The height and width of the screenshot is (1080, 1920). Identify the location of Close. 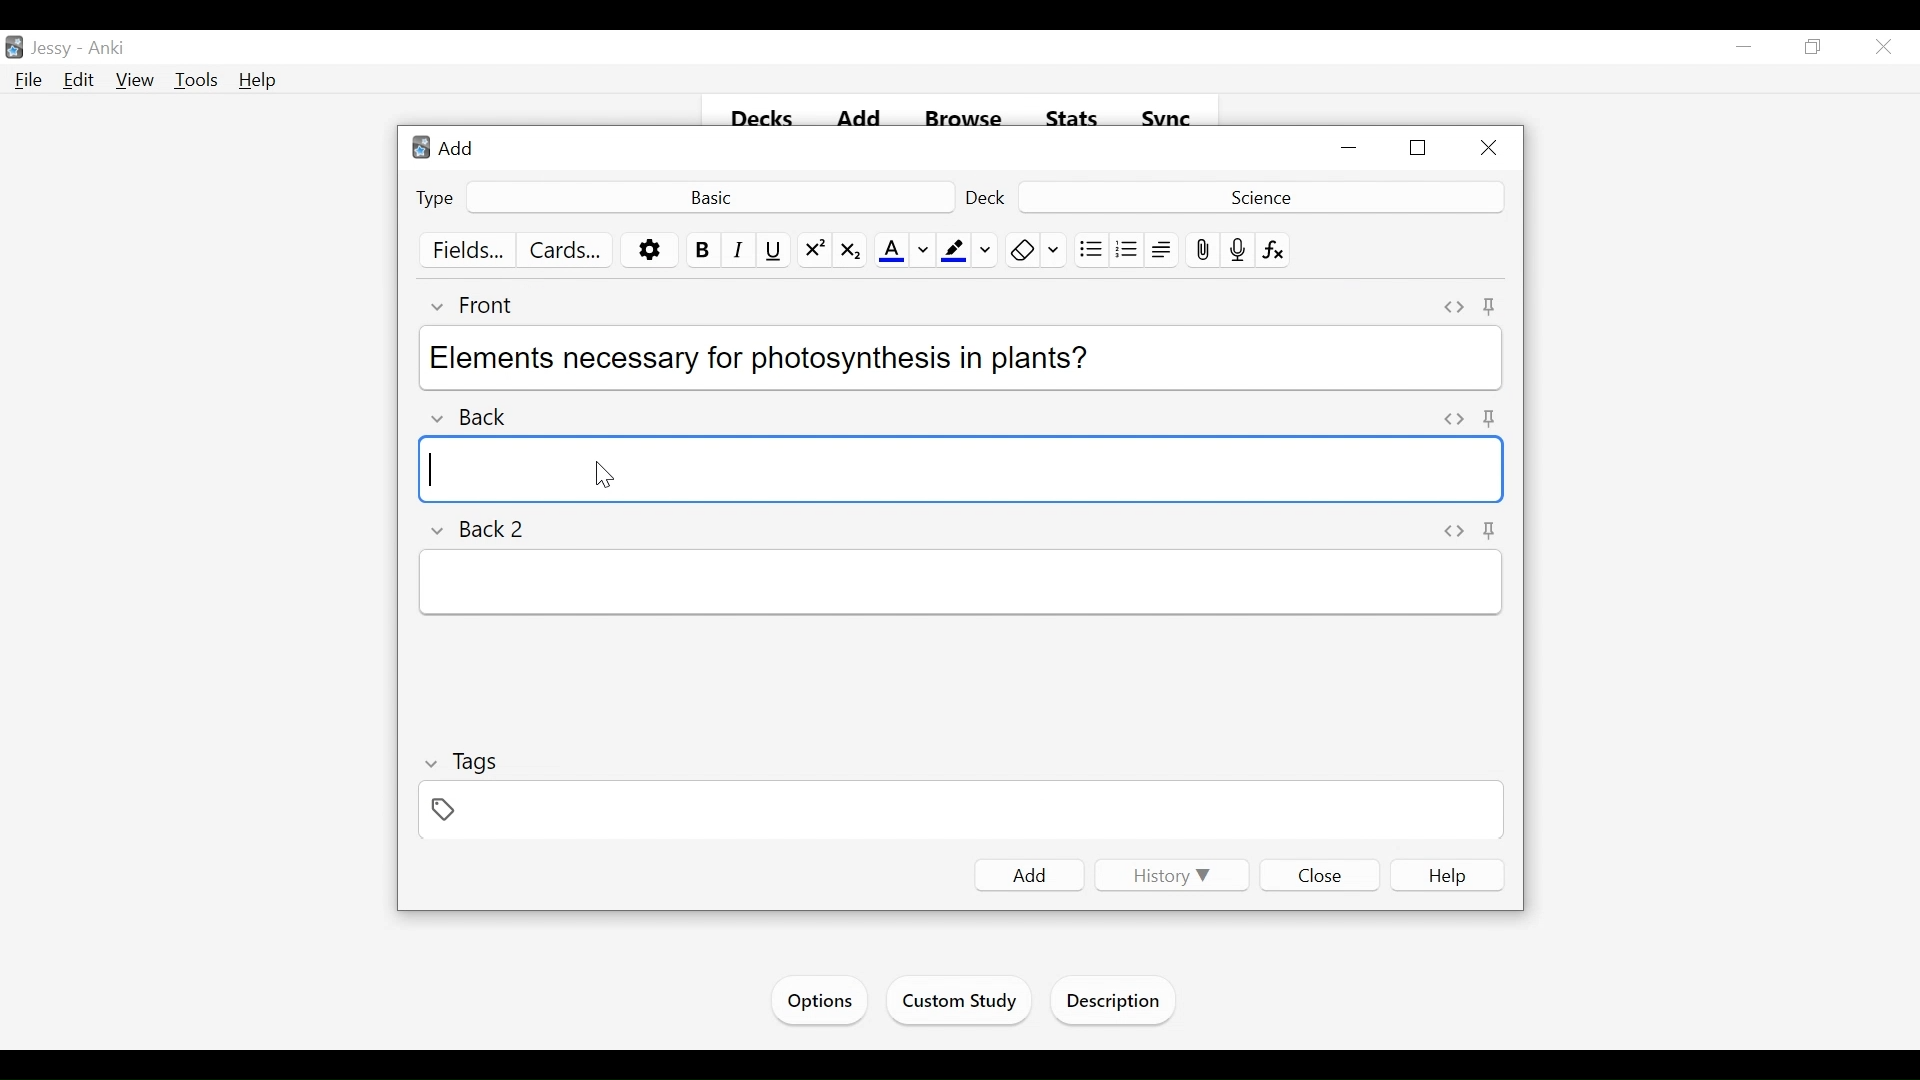
(1321, 874).